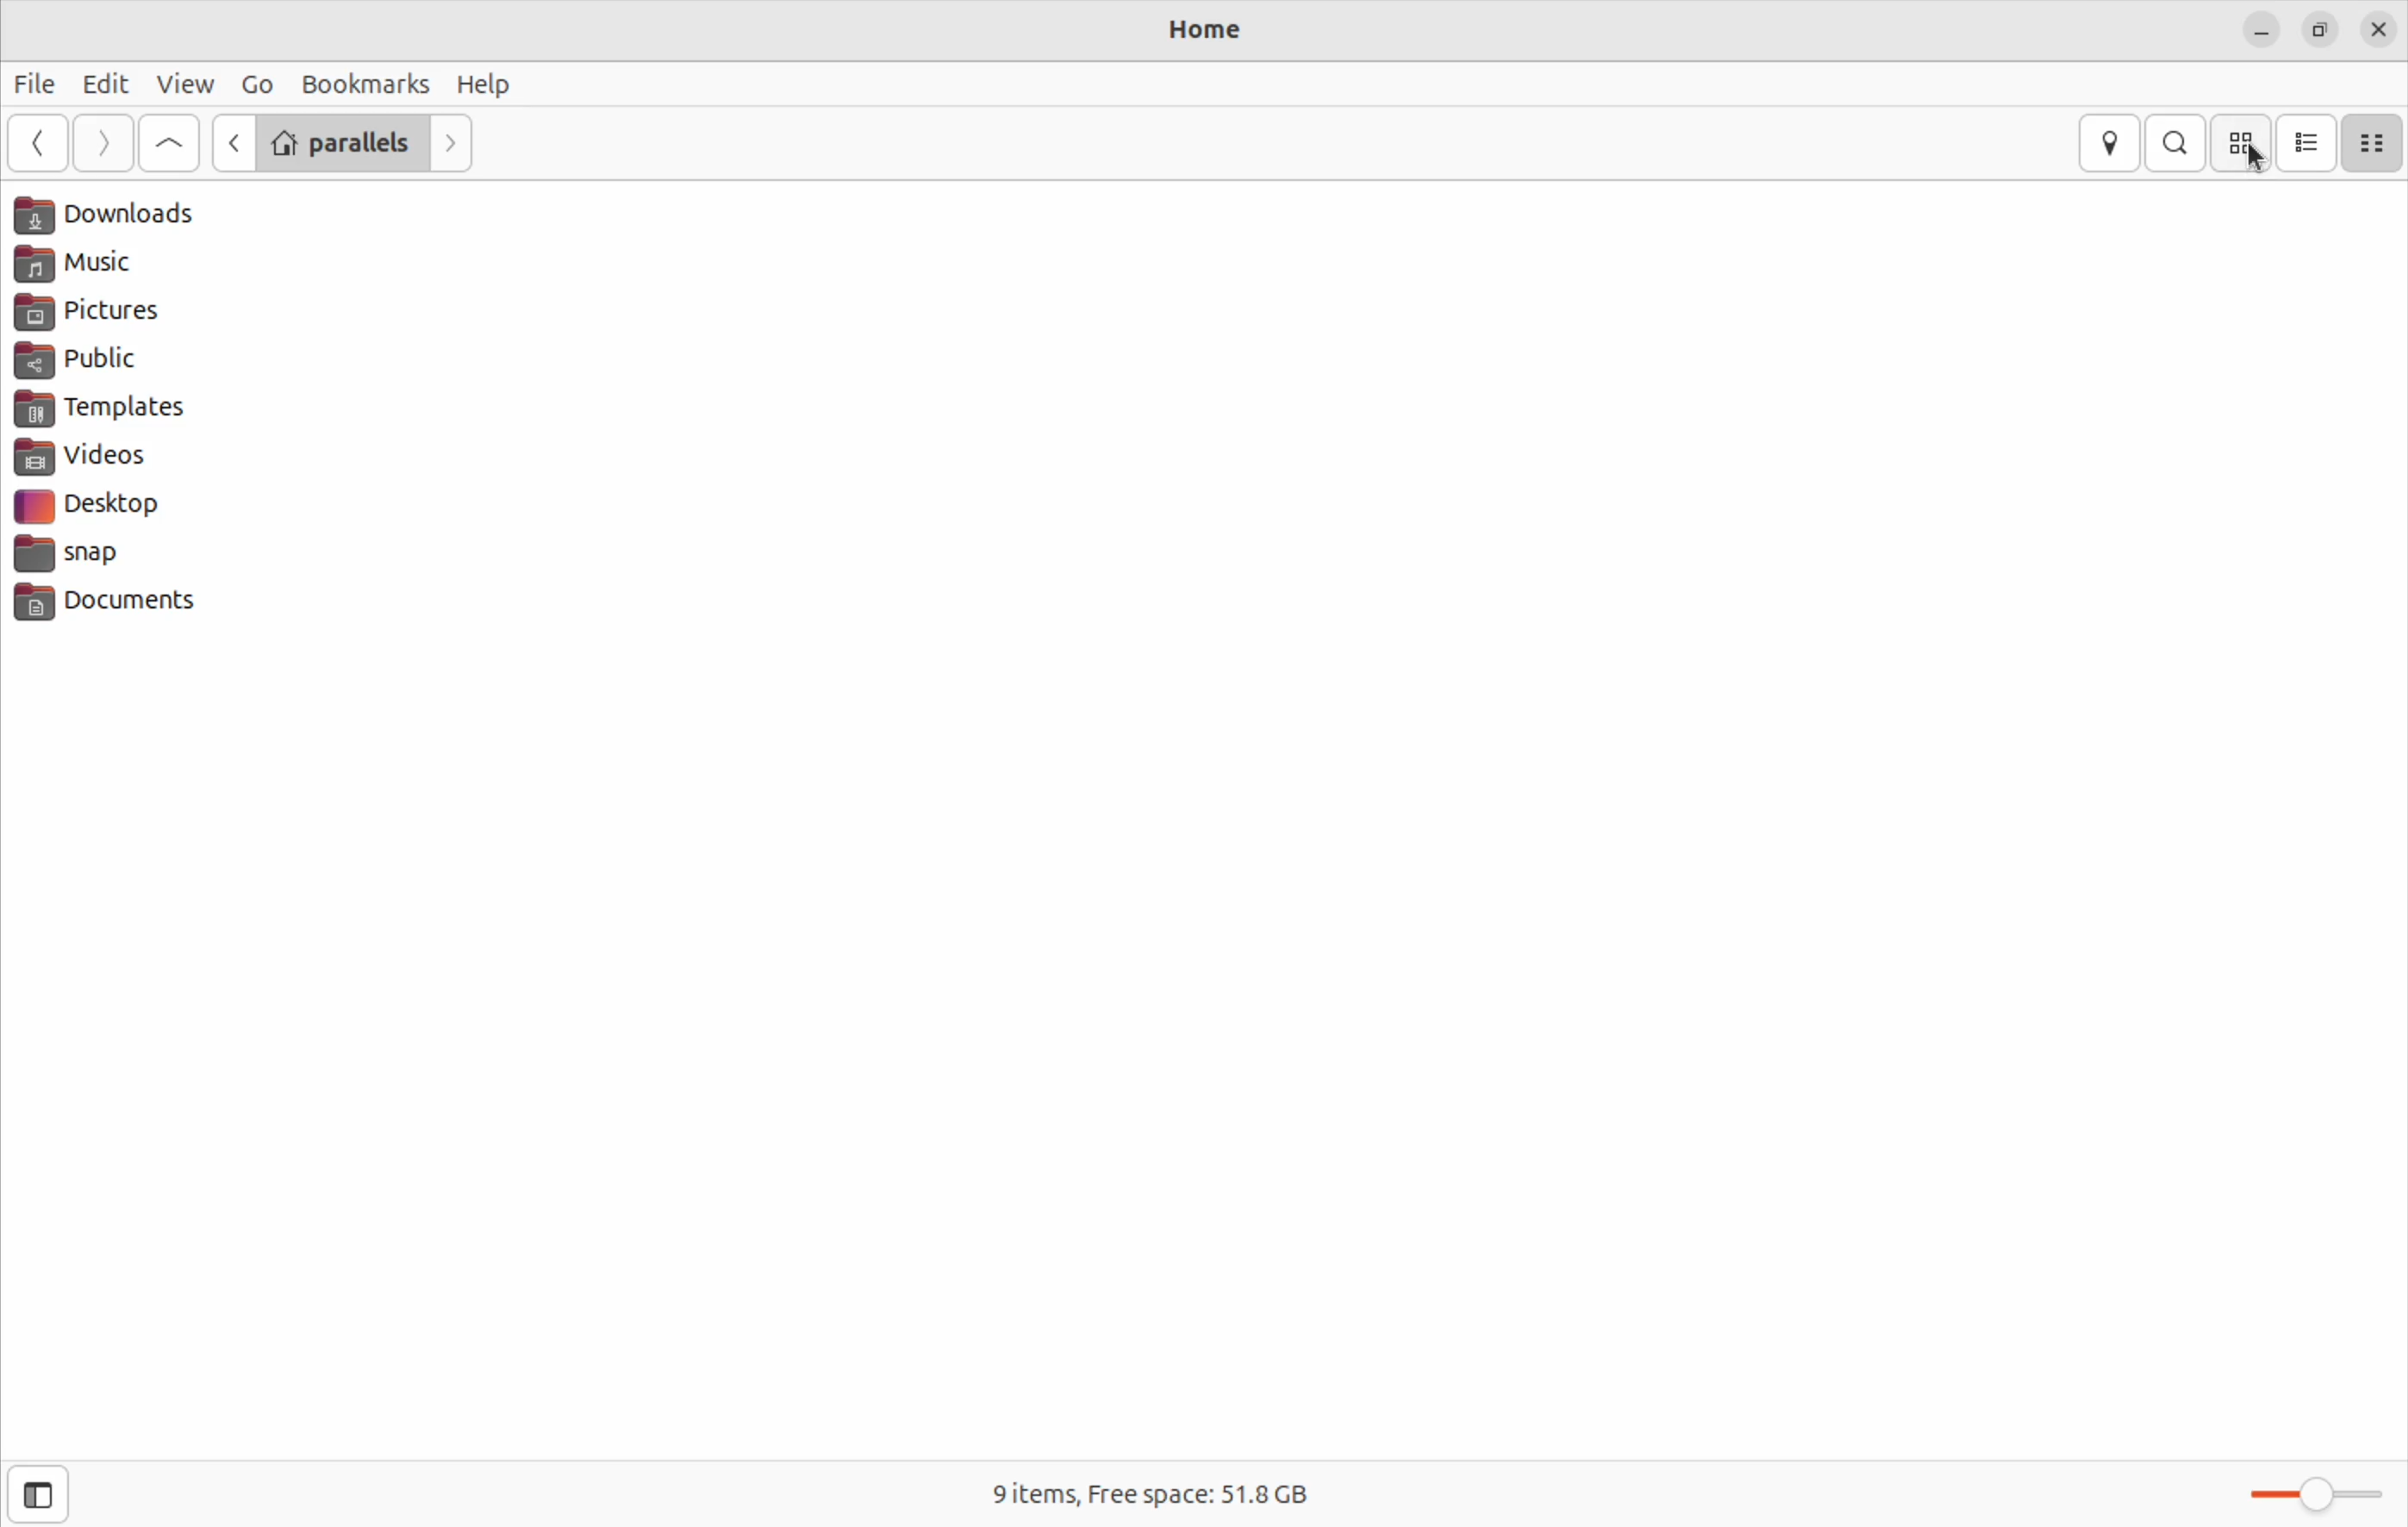 This screenshot has height=1527, width=2408. Describe the element at coordinates (2375, 142) in the screenshot. I see `compact size` at that location.